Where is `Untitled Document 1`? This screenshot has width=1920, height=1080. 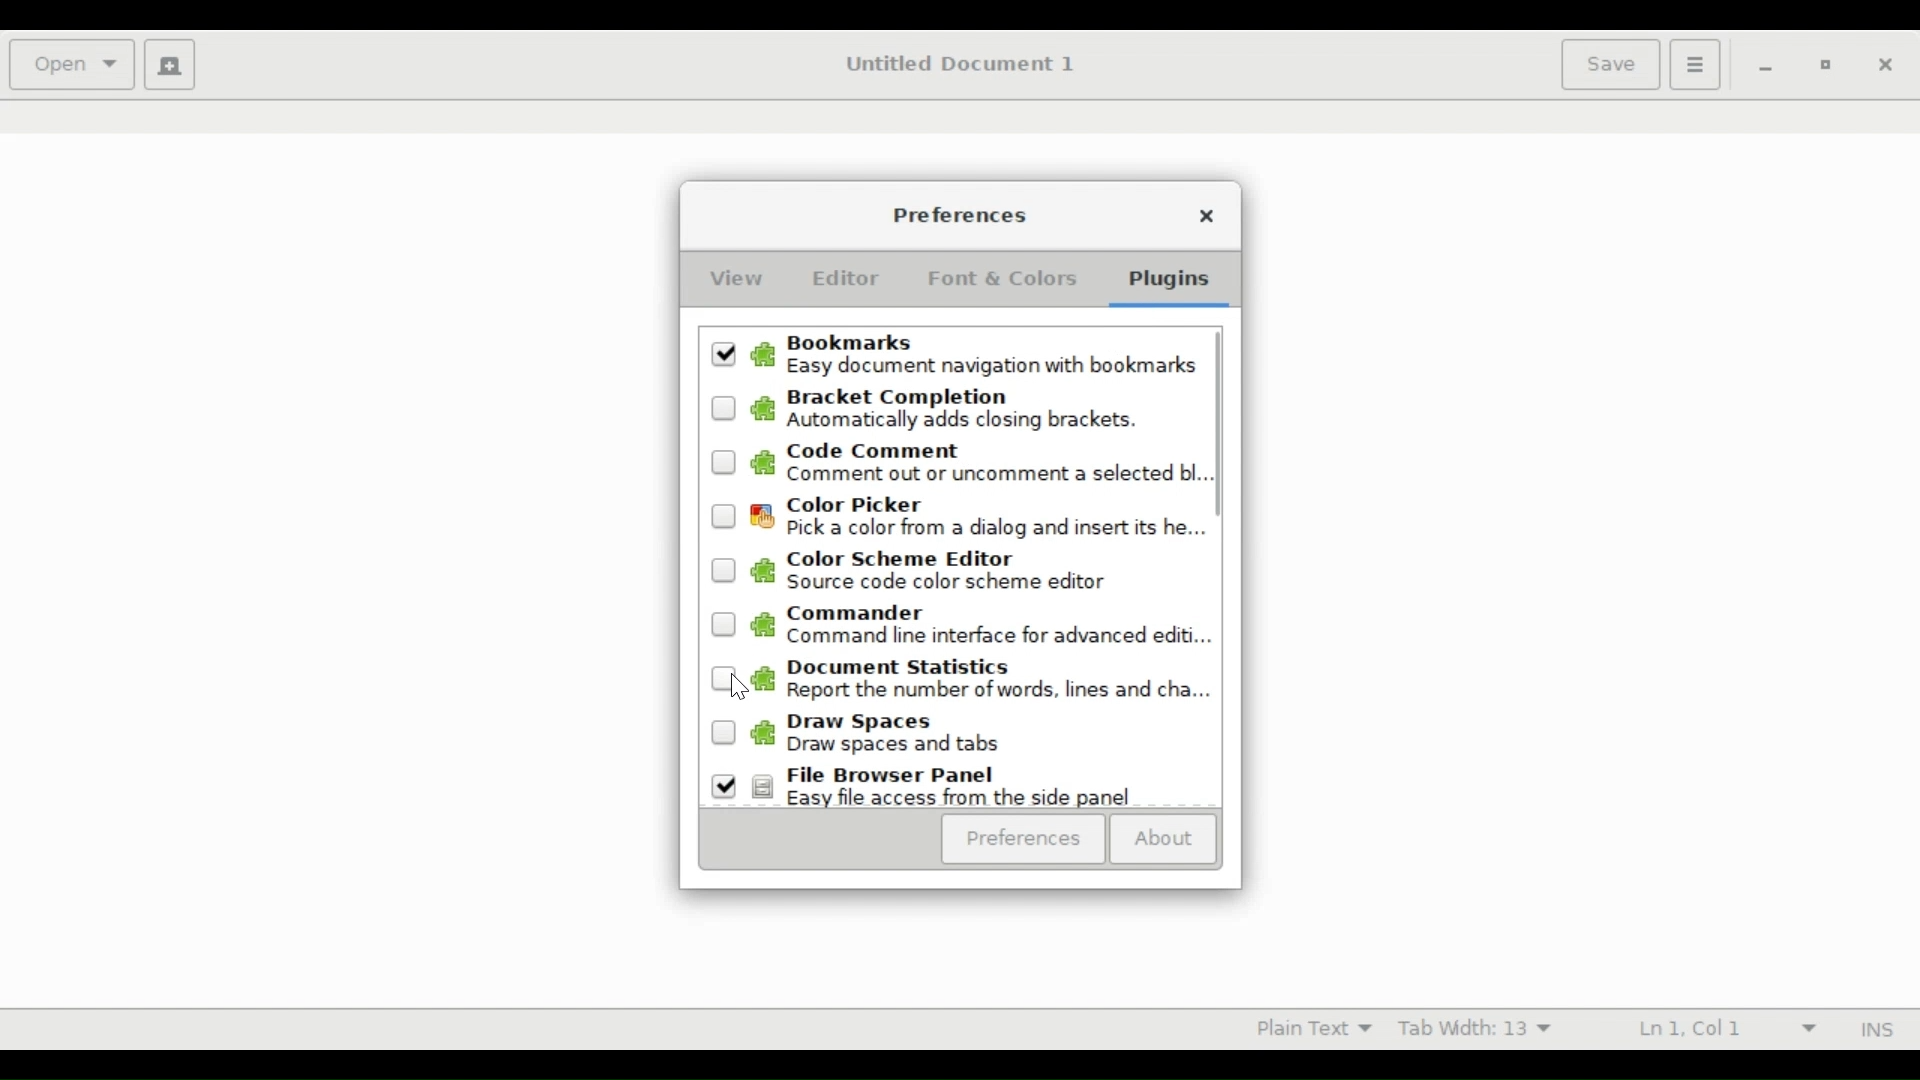 Untitled Document 1 is located at coordinates (964, 64).